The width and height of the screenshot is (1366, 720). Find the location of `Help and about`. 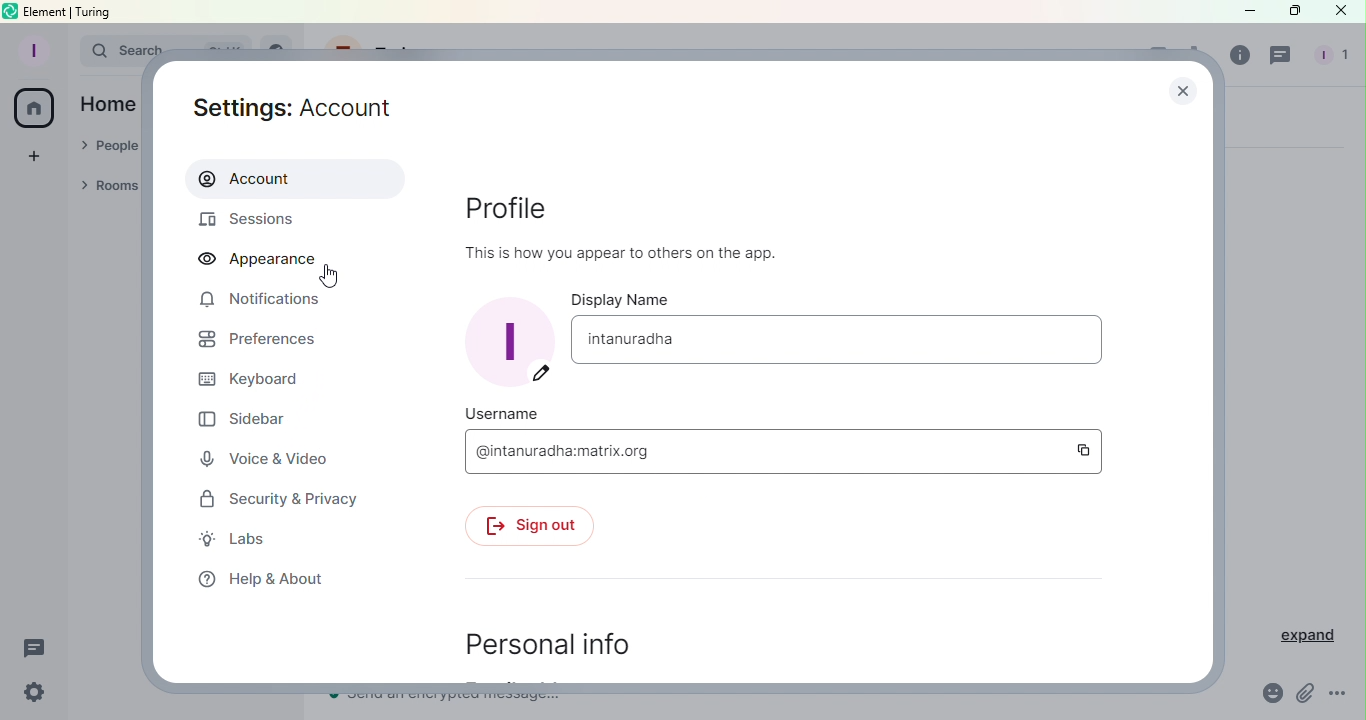

Help and about is located at coordinates (255, 577).